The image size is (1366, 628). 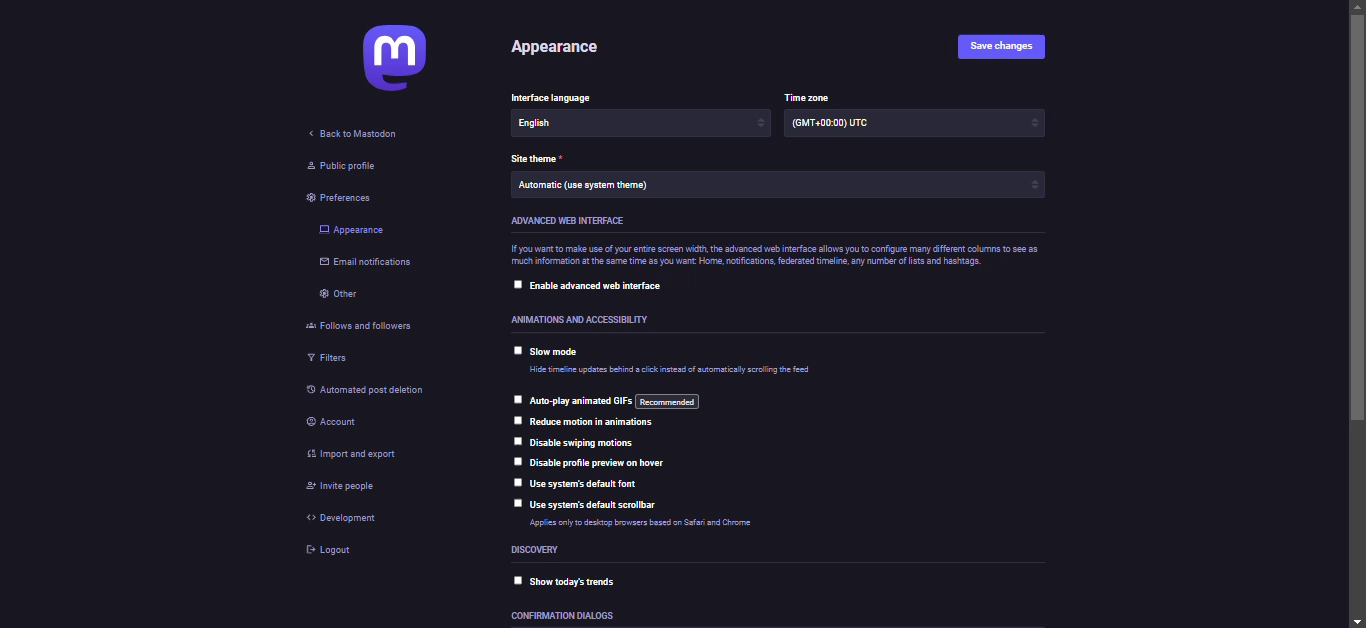 What do you see at coordinates (515, 282) in the screenshot?
I see `click to select` at bounding box center [515, 282].